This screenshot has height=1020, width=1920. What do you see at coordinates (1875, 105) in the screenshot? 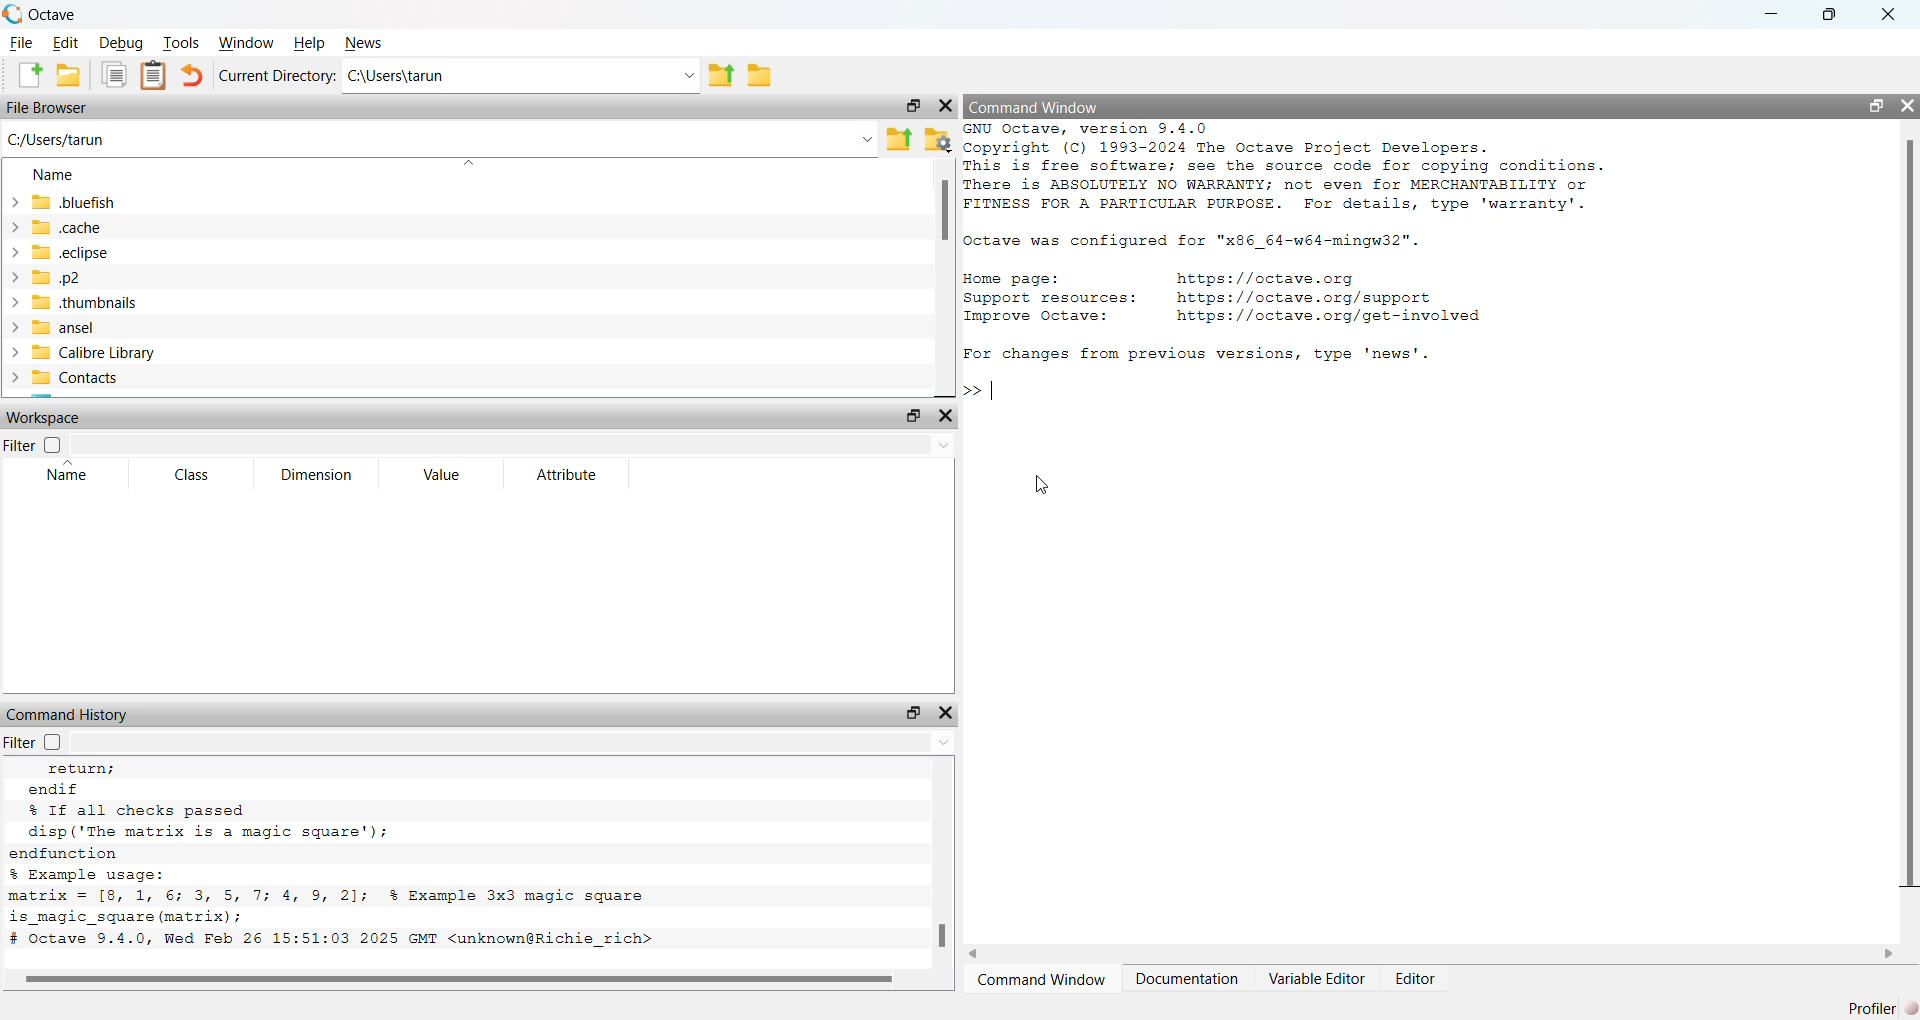
I see `maximize` at bounding box center [1875, 105].